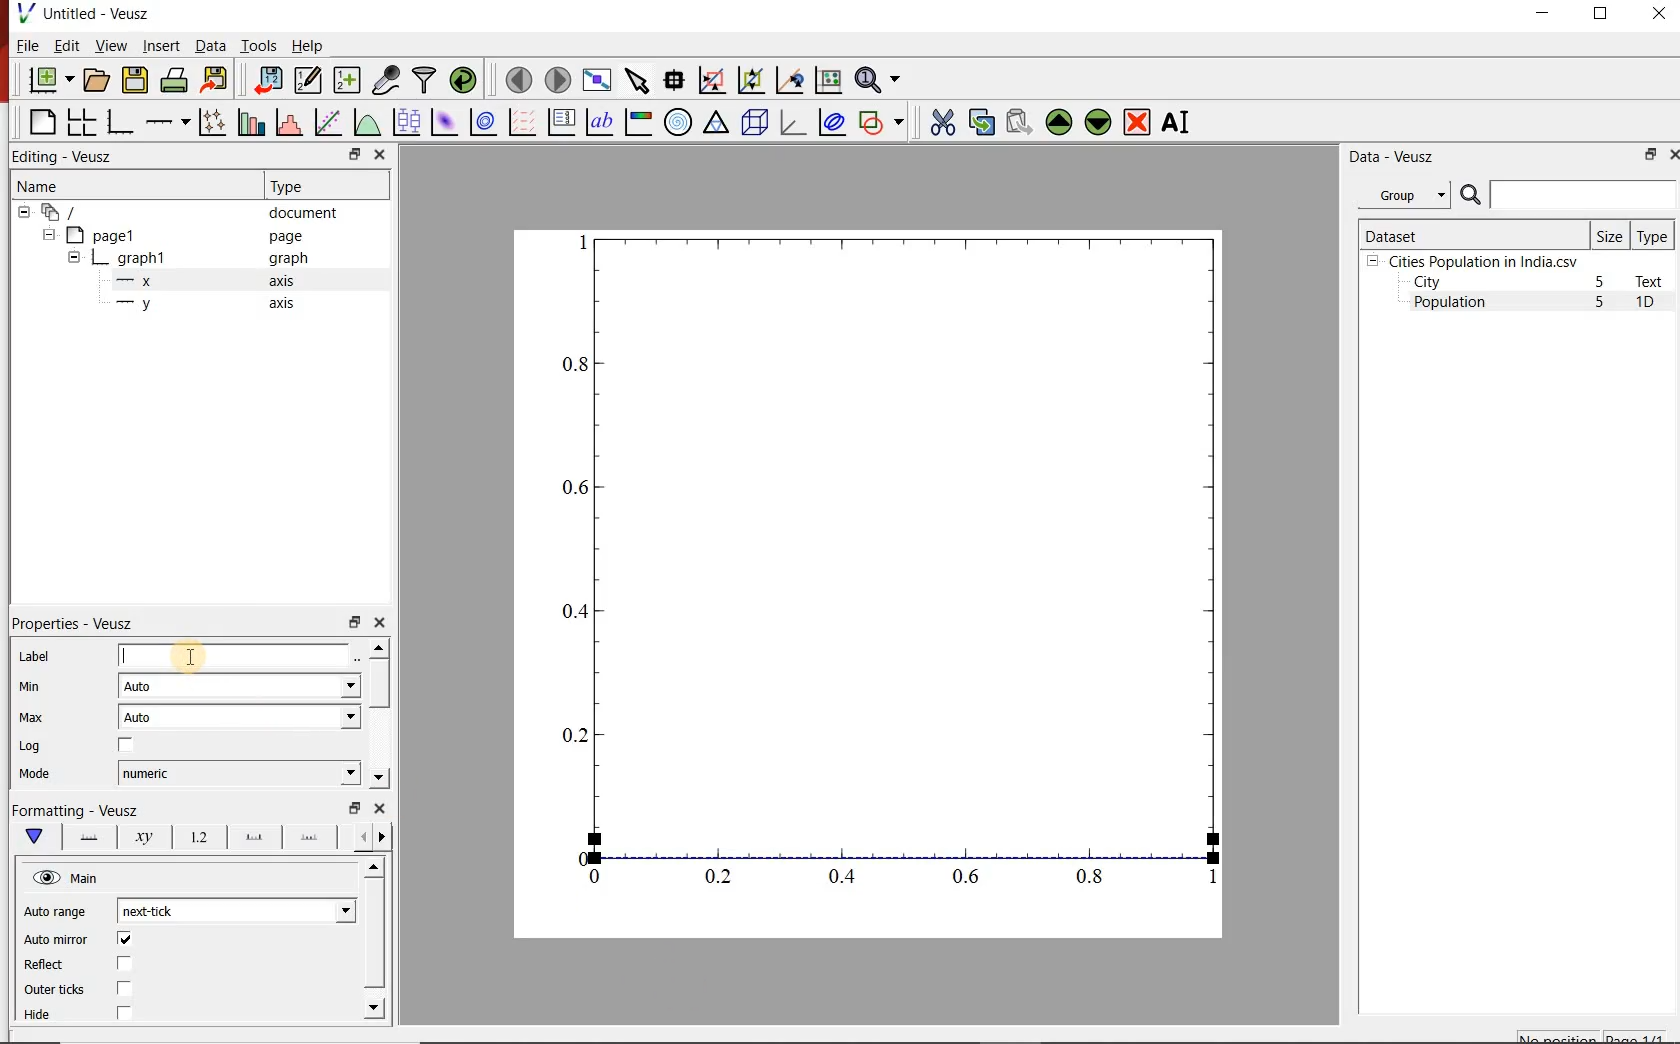 The height and width of the screenshot is (1044, 1680). Describe the element at coordinates (375, 836) in the screenshot. I see `Grid lines` at that location.